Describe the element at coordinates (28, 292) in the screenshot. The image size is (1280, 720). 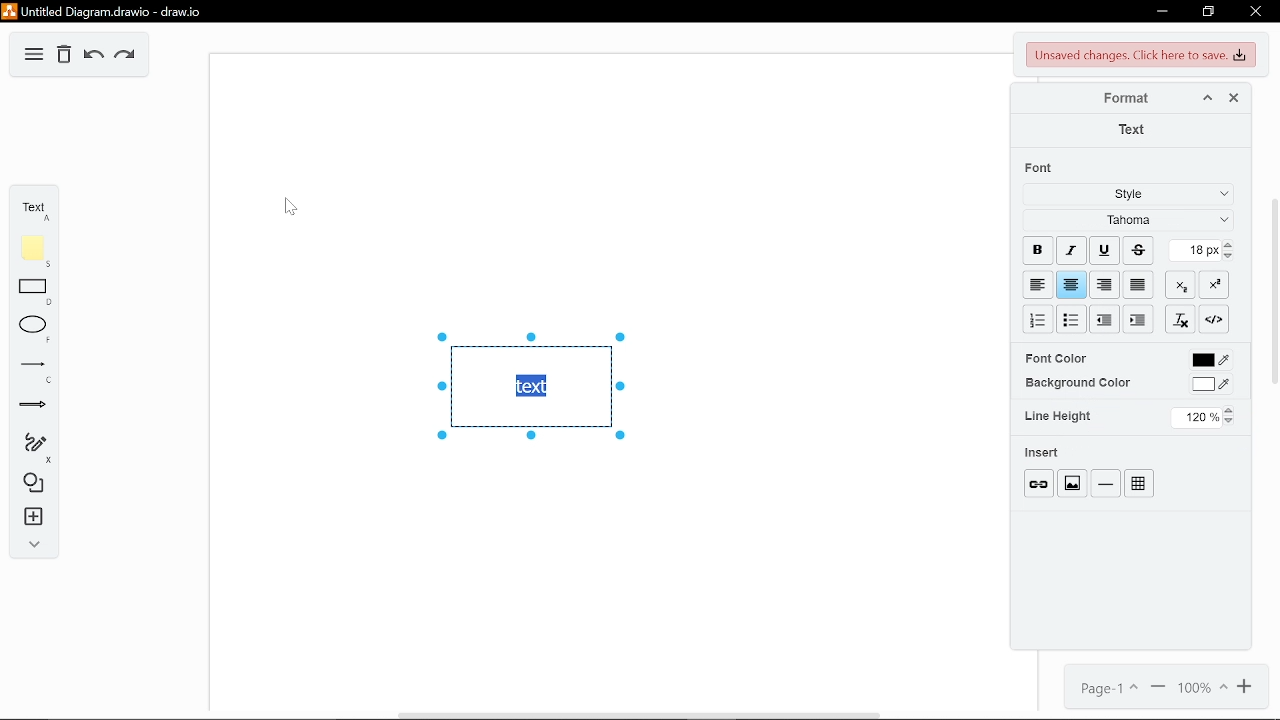
I see `rectangle` at that location.